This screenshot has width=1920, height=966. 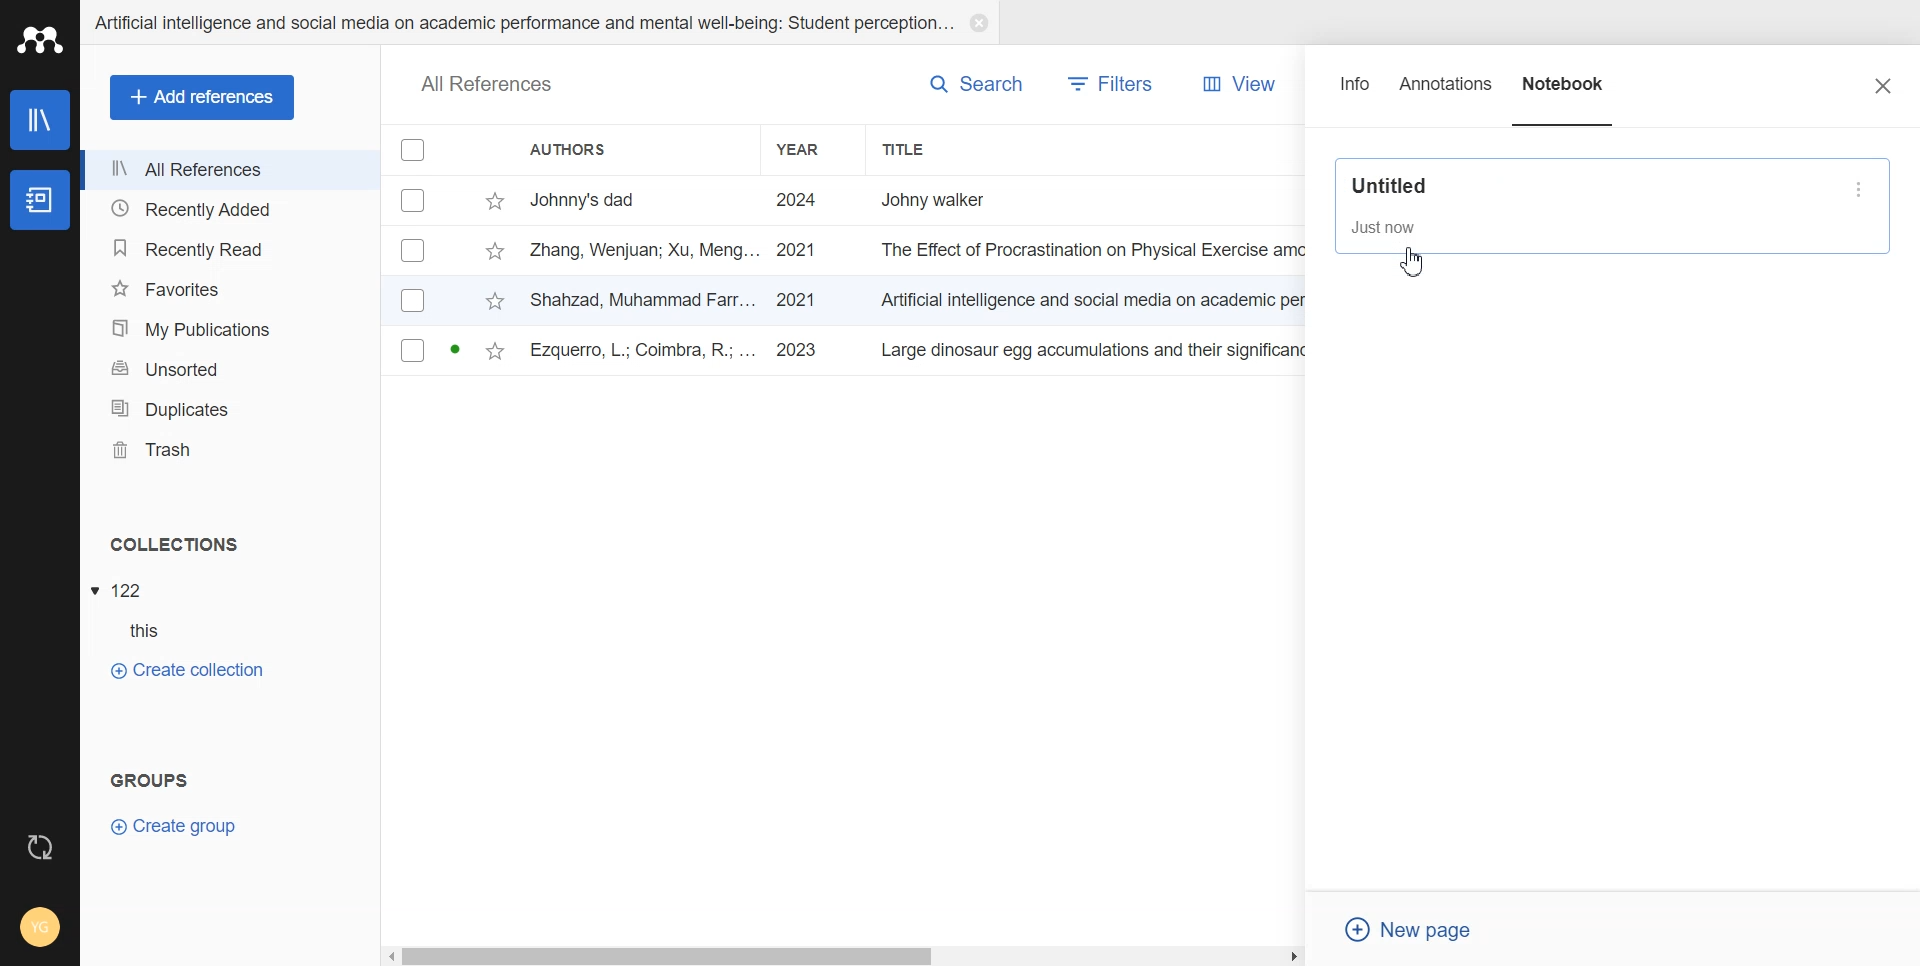 What do you see at coordinates (1096, 297) in the screenshot?
I see `Artificial intelligence and social media on academic per` at bounding box center [1096, 297].